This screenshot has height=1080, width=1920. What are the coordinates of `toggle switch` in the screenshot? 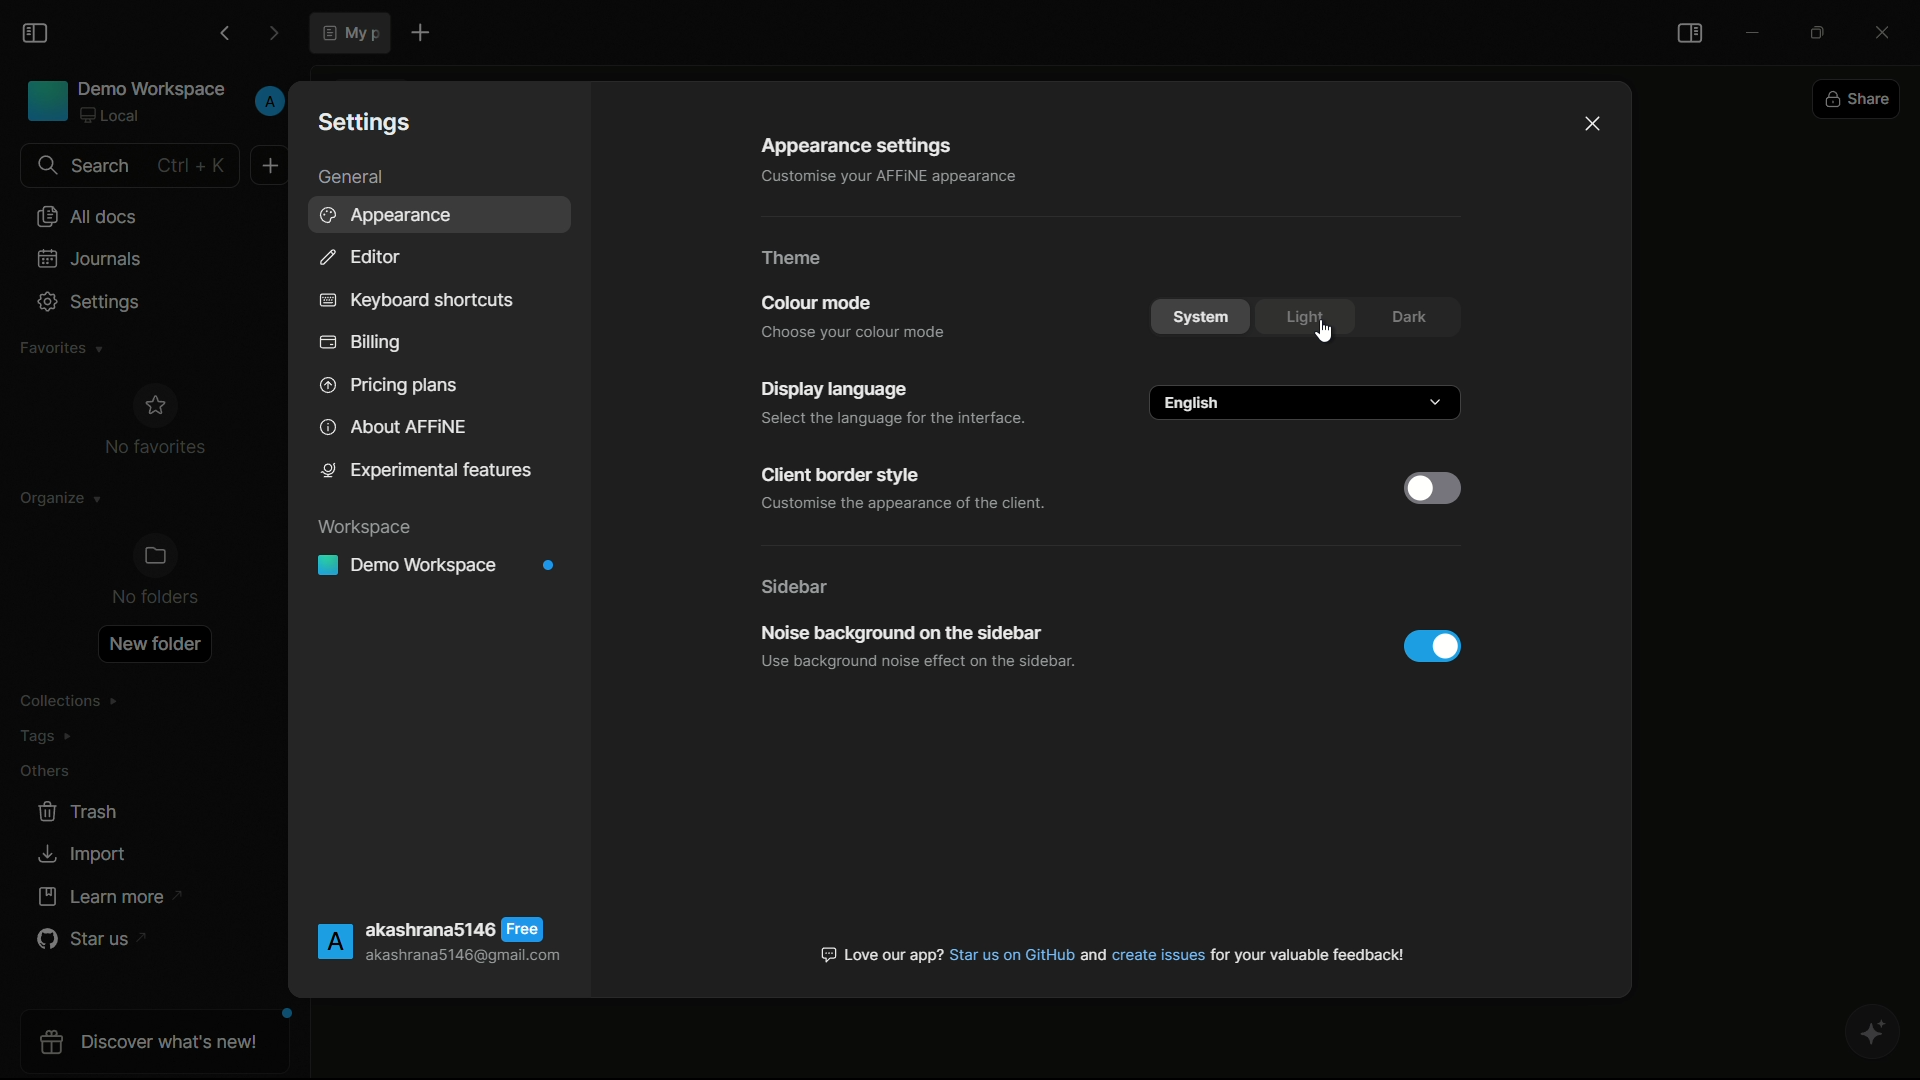 It's located at (1433, 646).